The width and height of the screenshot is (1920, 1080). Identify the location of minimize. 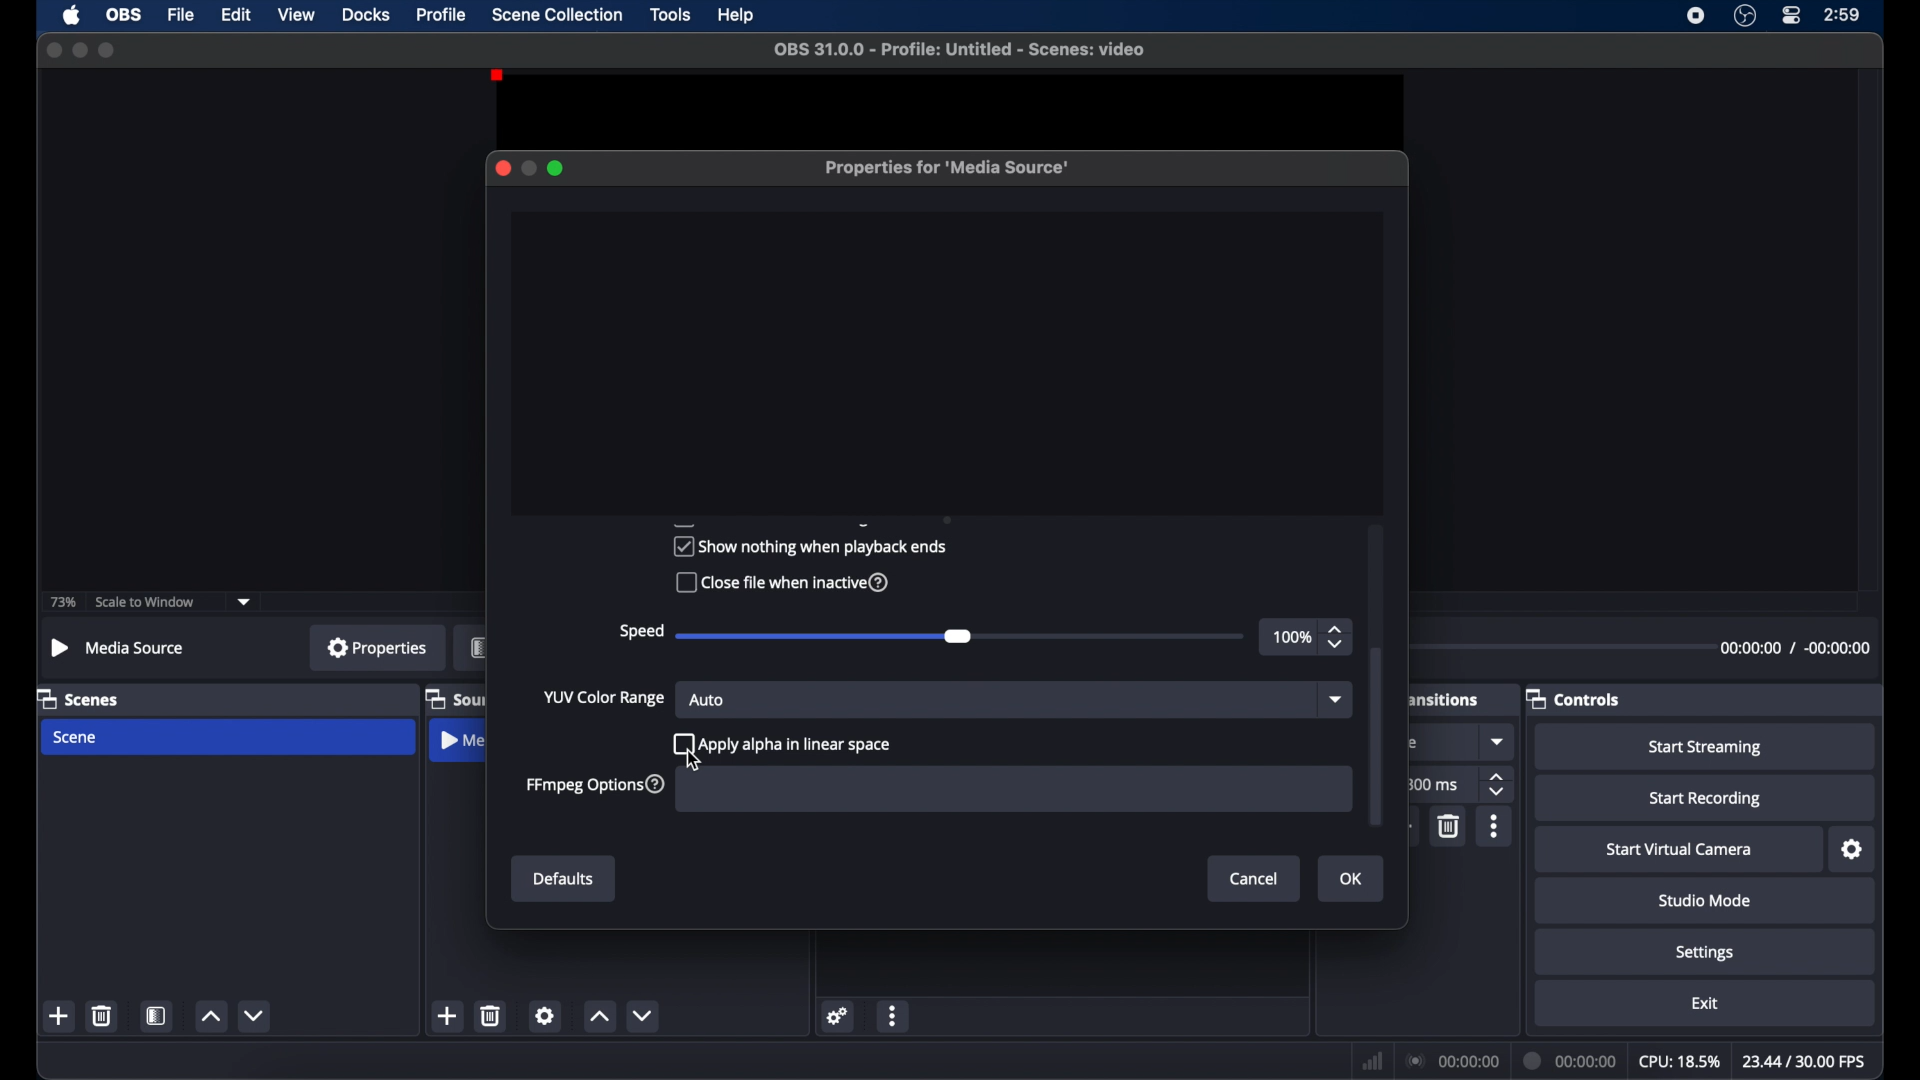
(528, 168).